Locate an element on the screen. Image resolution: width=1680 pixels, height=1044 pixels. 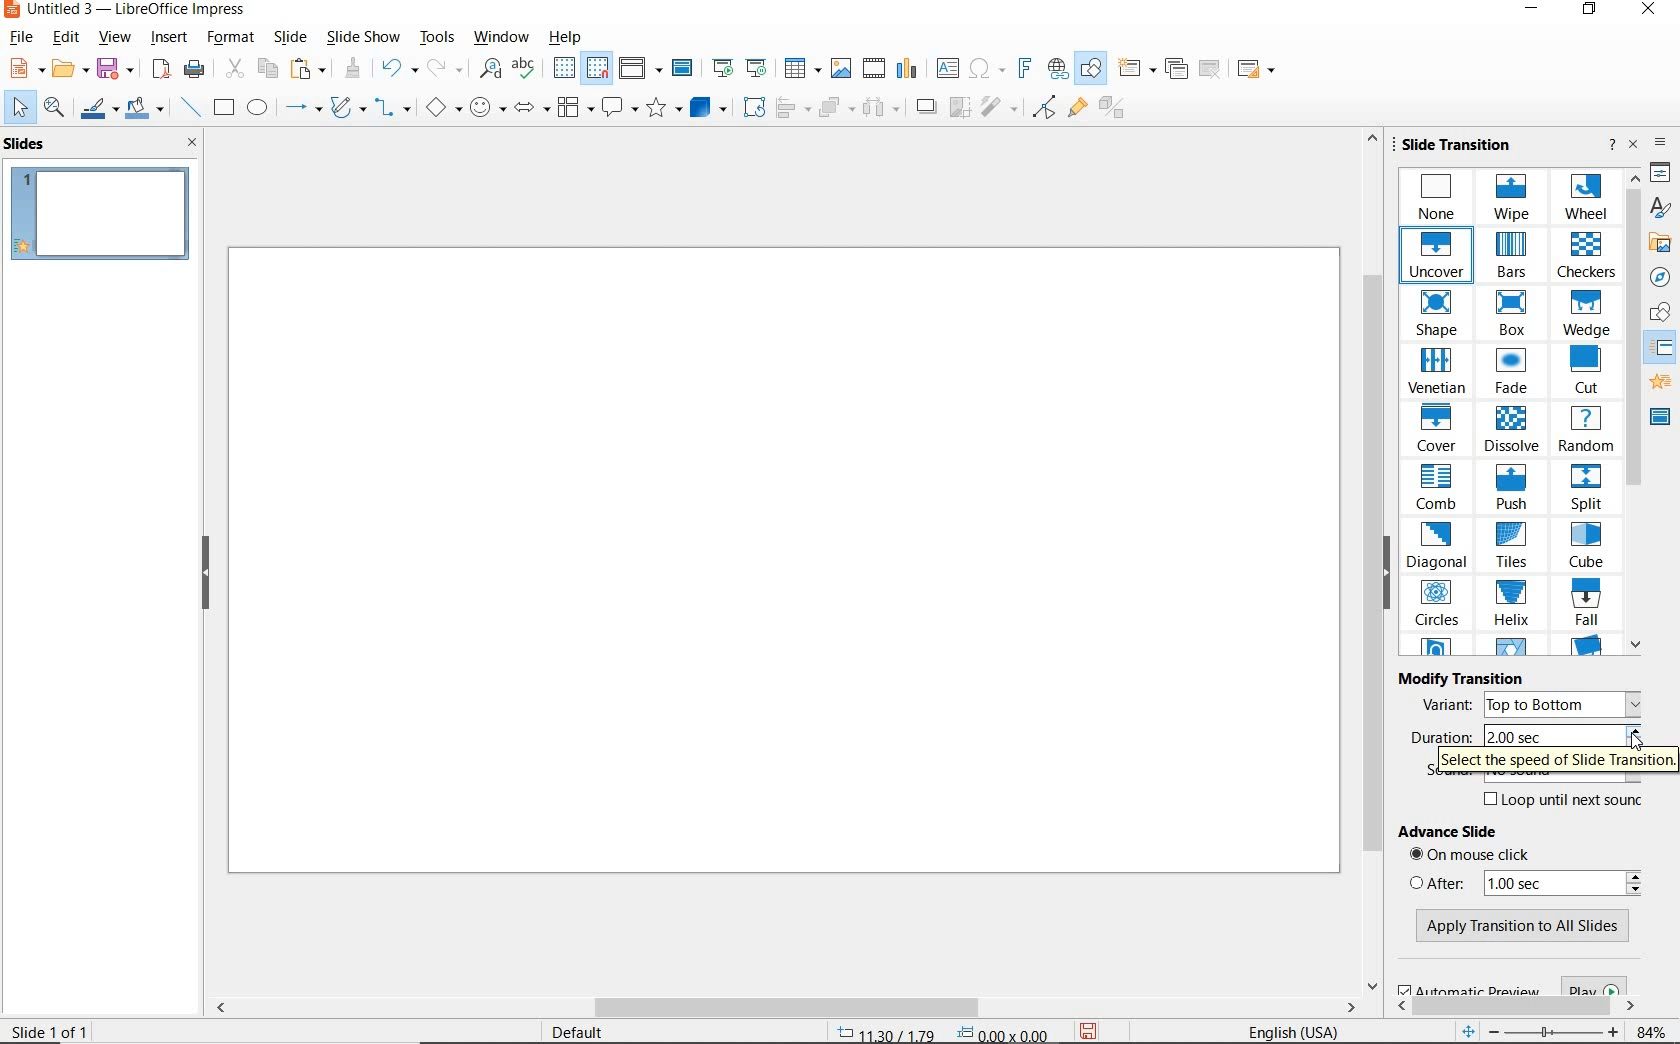
INSERT CHART is located at coordinates (909, 69).